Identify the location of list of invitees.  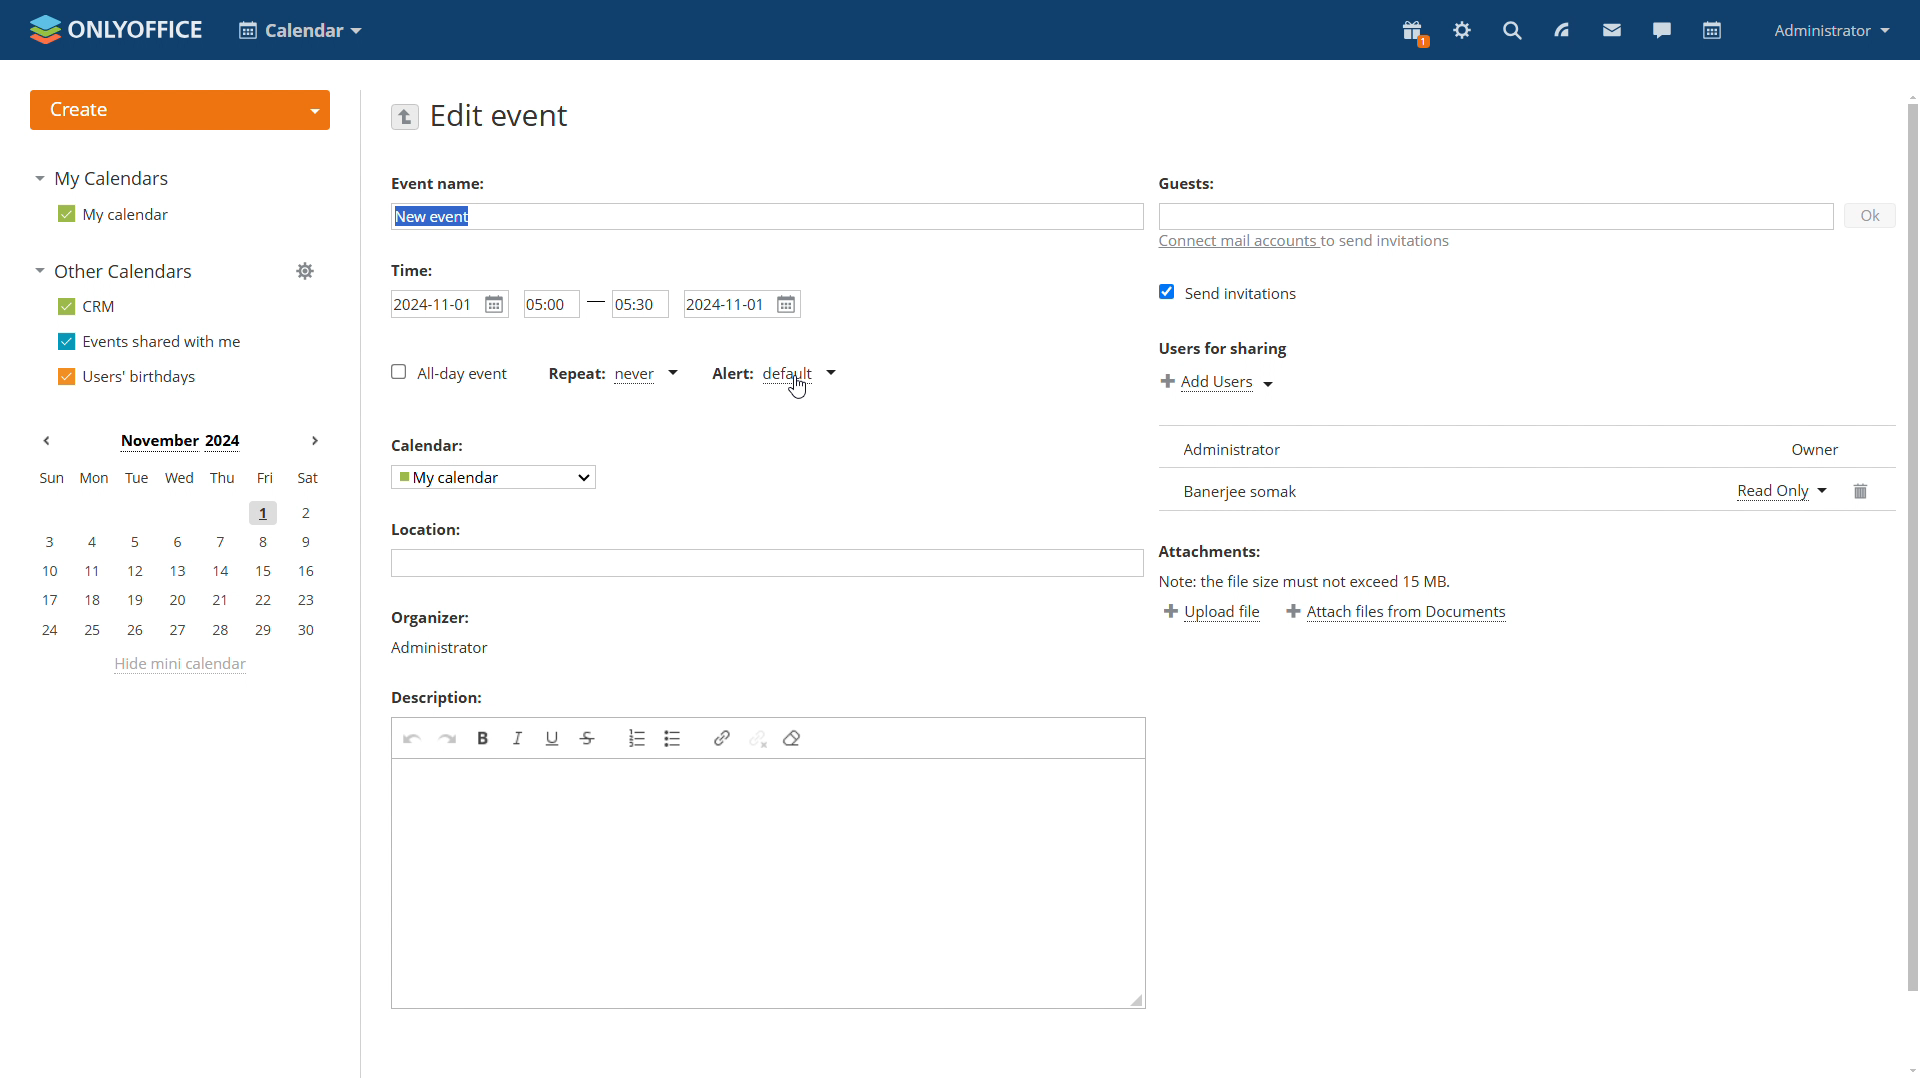
(1440, 467).